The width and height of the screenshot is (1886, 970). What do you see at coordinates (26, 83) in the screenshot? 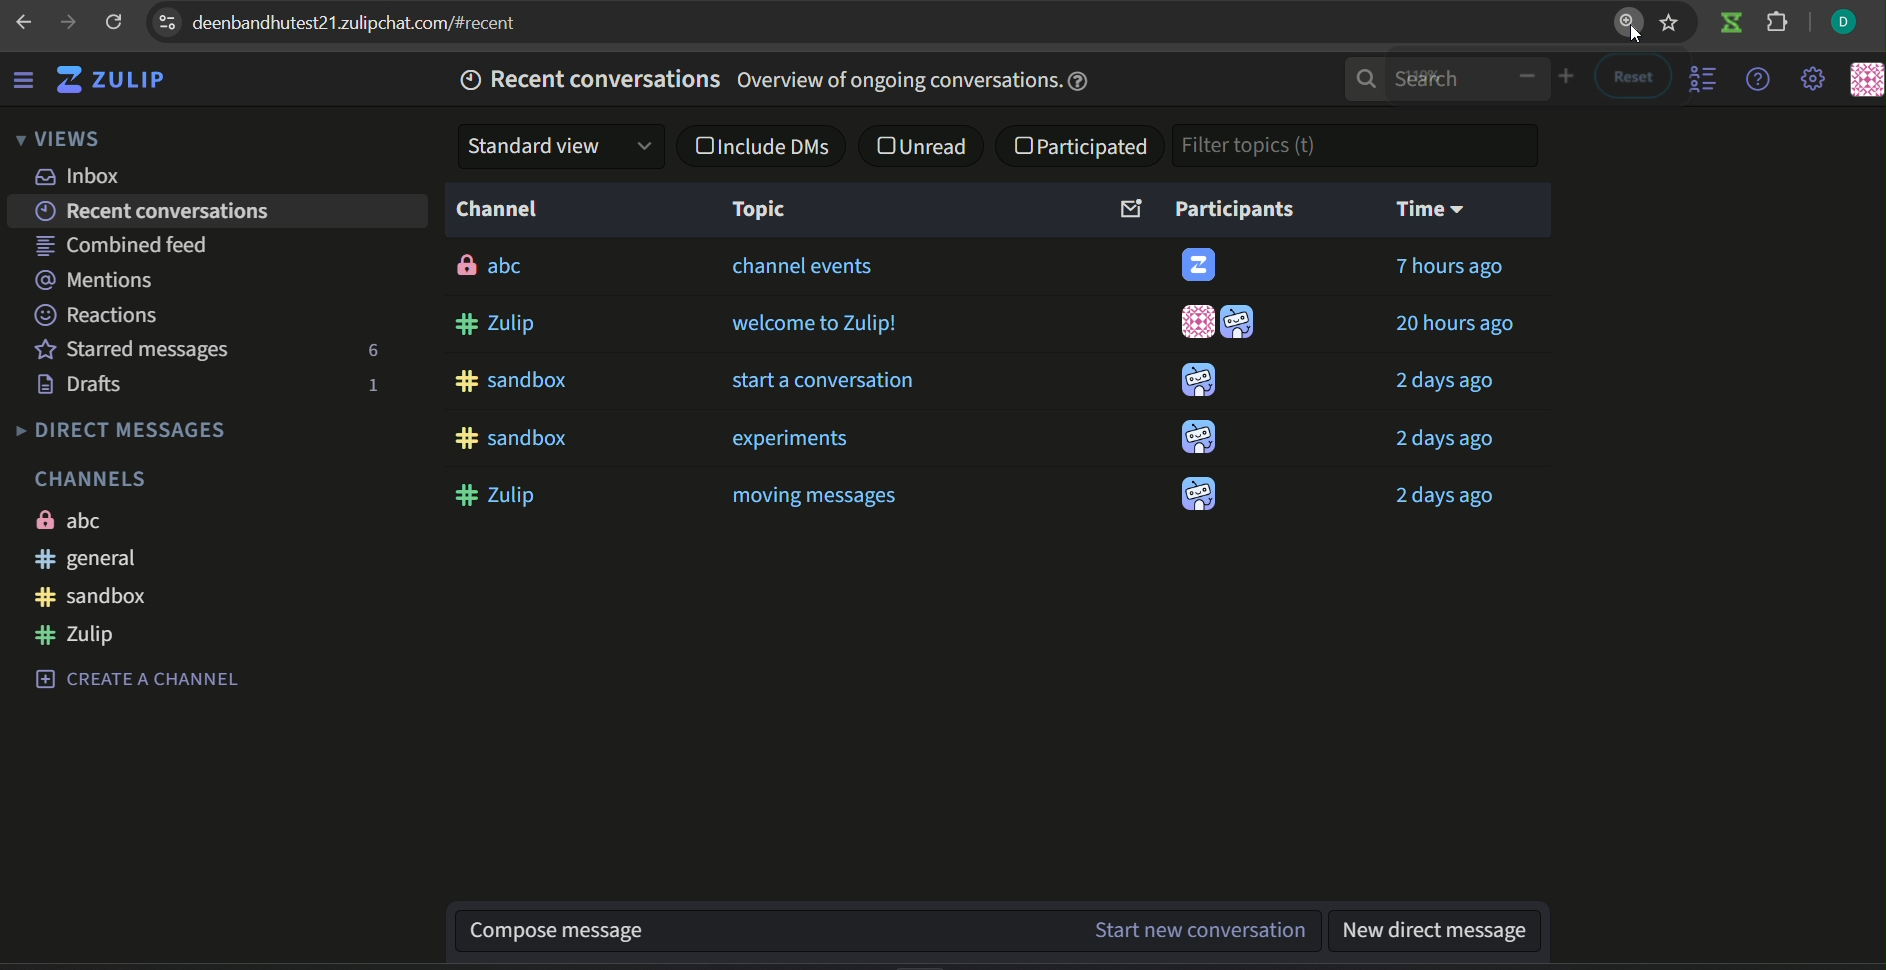
I see `menu` at bounding box center [26, 83].